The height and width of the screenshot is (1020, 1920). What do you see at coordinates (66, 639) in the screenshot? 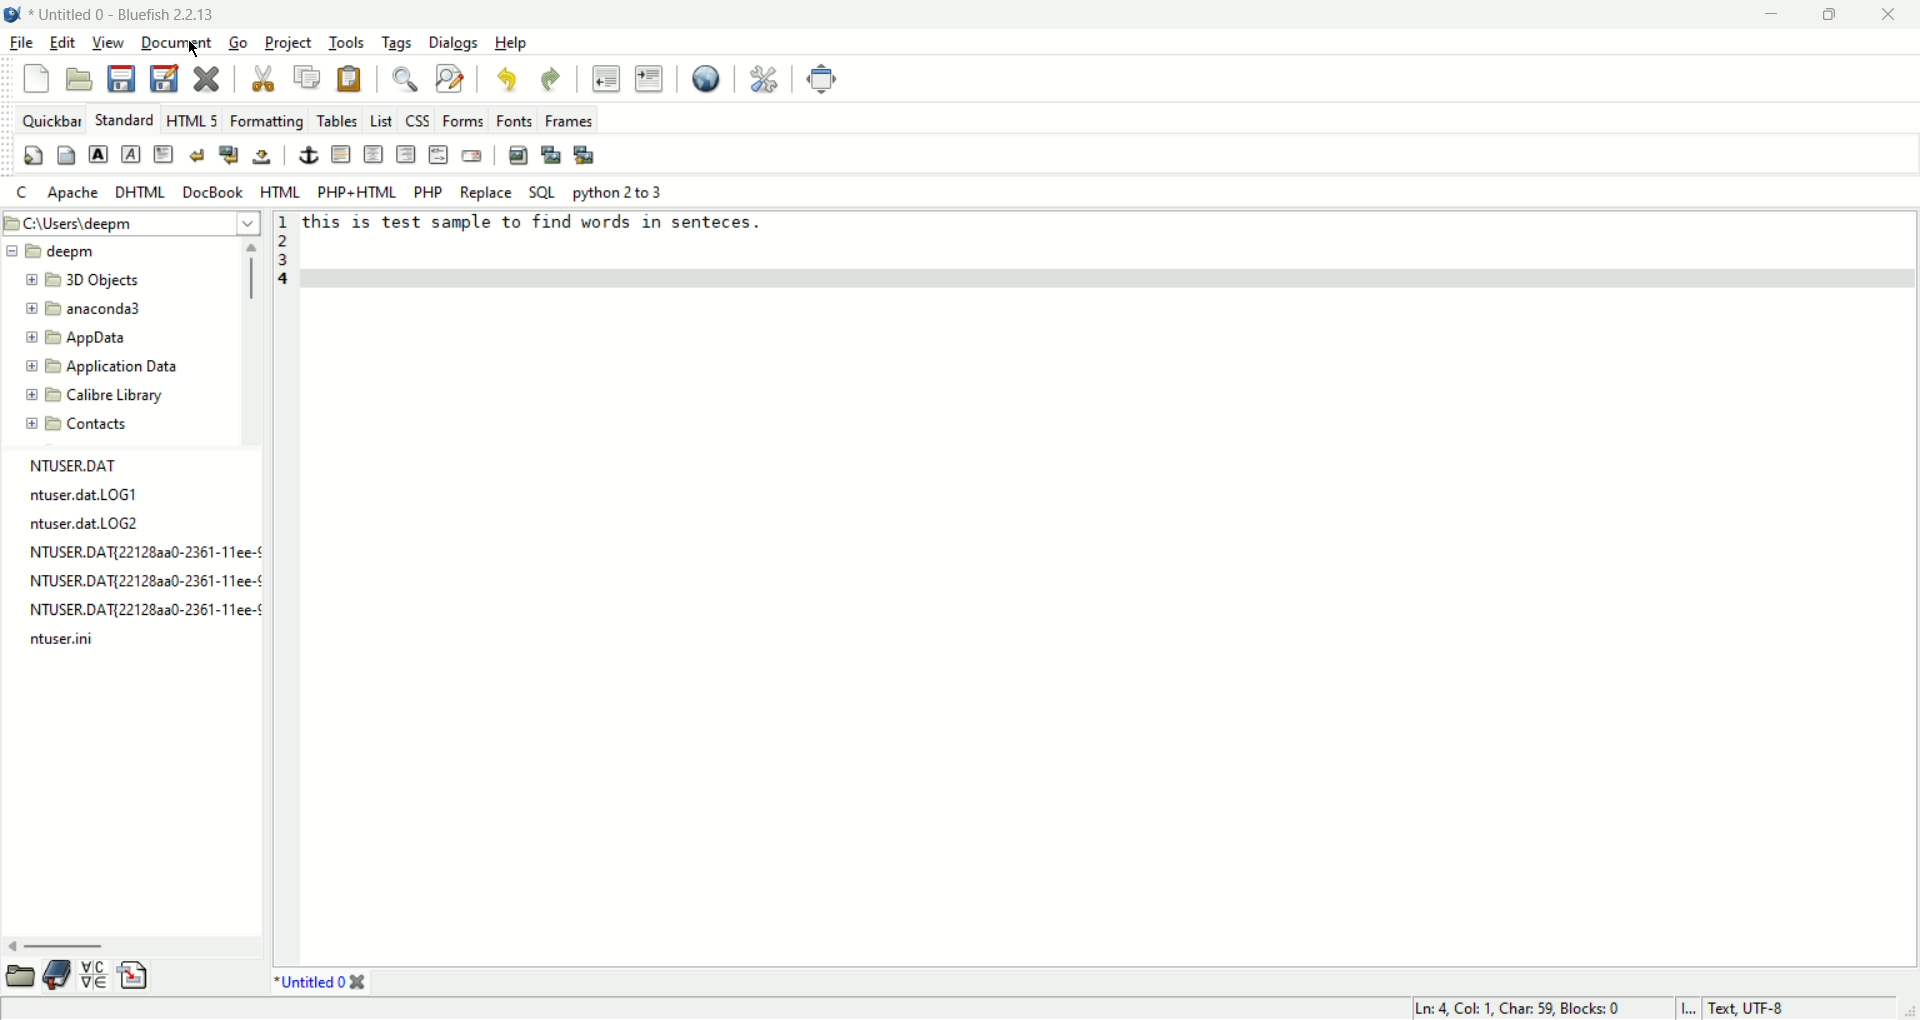
I see `ntuser.ini` at bounding box center [66, 639].